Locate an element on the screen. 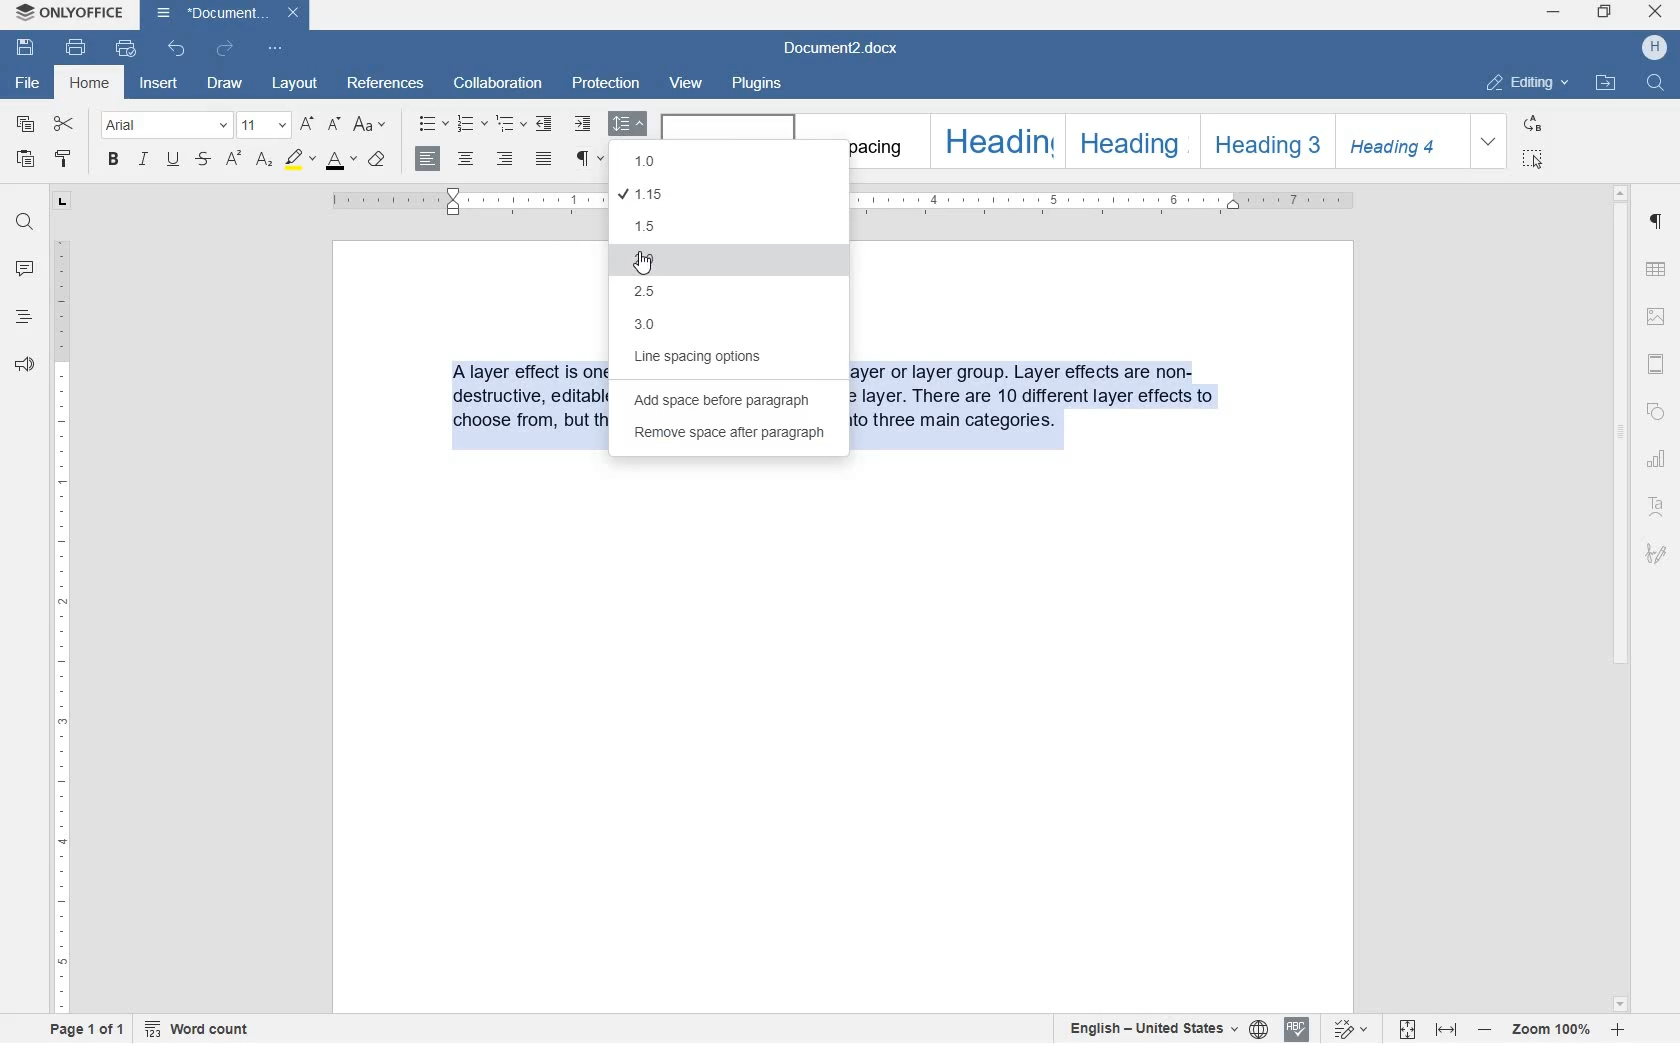 The width and height of the screenshot is (1680, 1044). align center is located at coordinates (464, 159).